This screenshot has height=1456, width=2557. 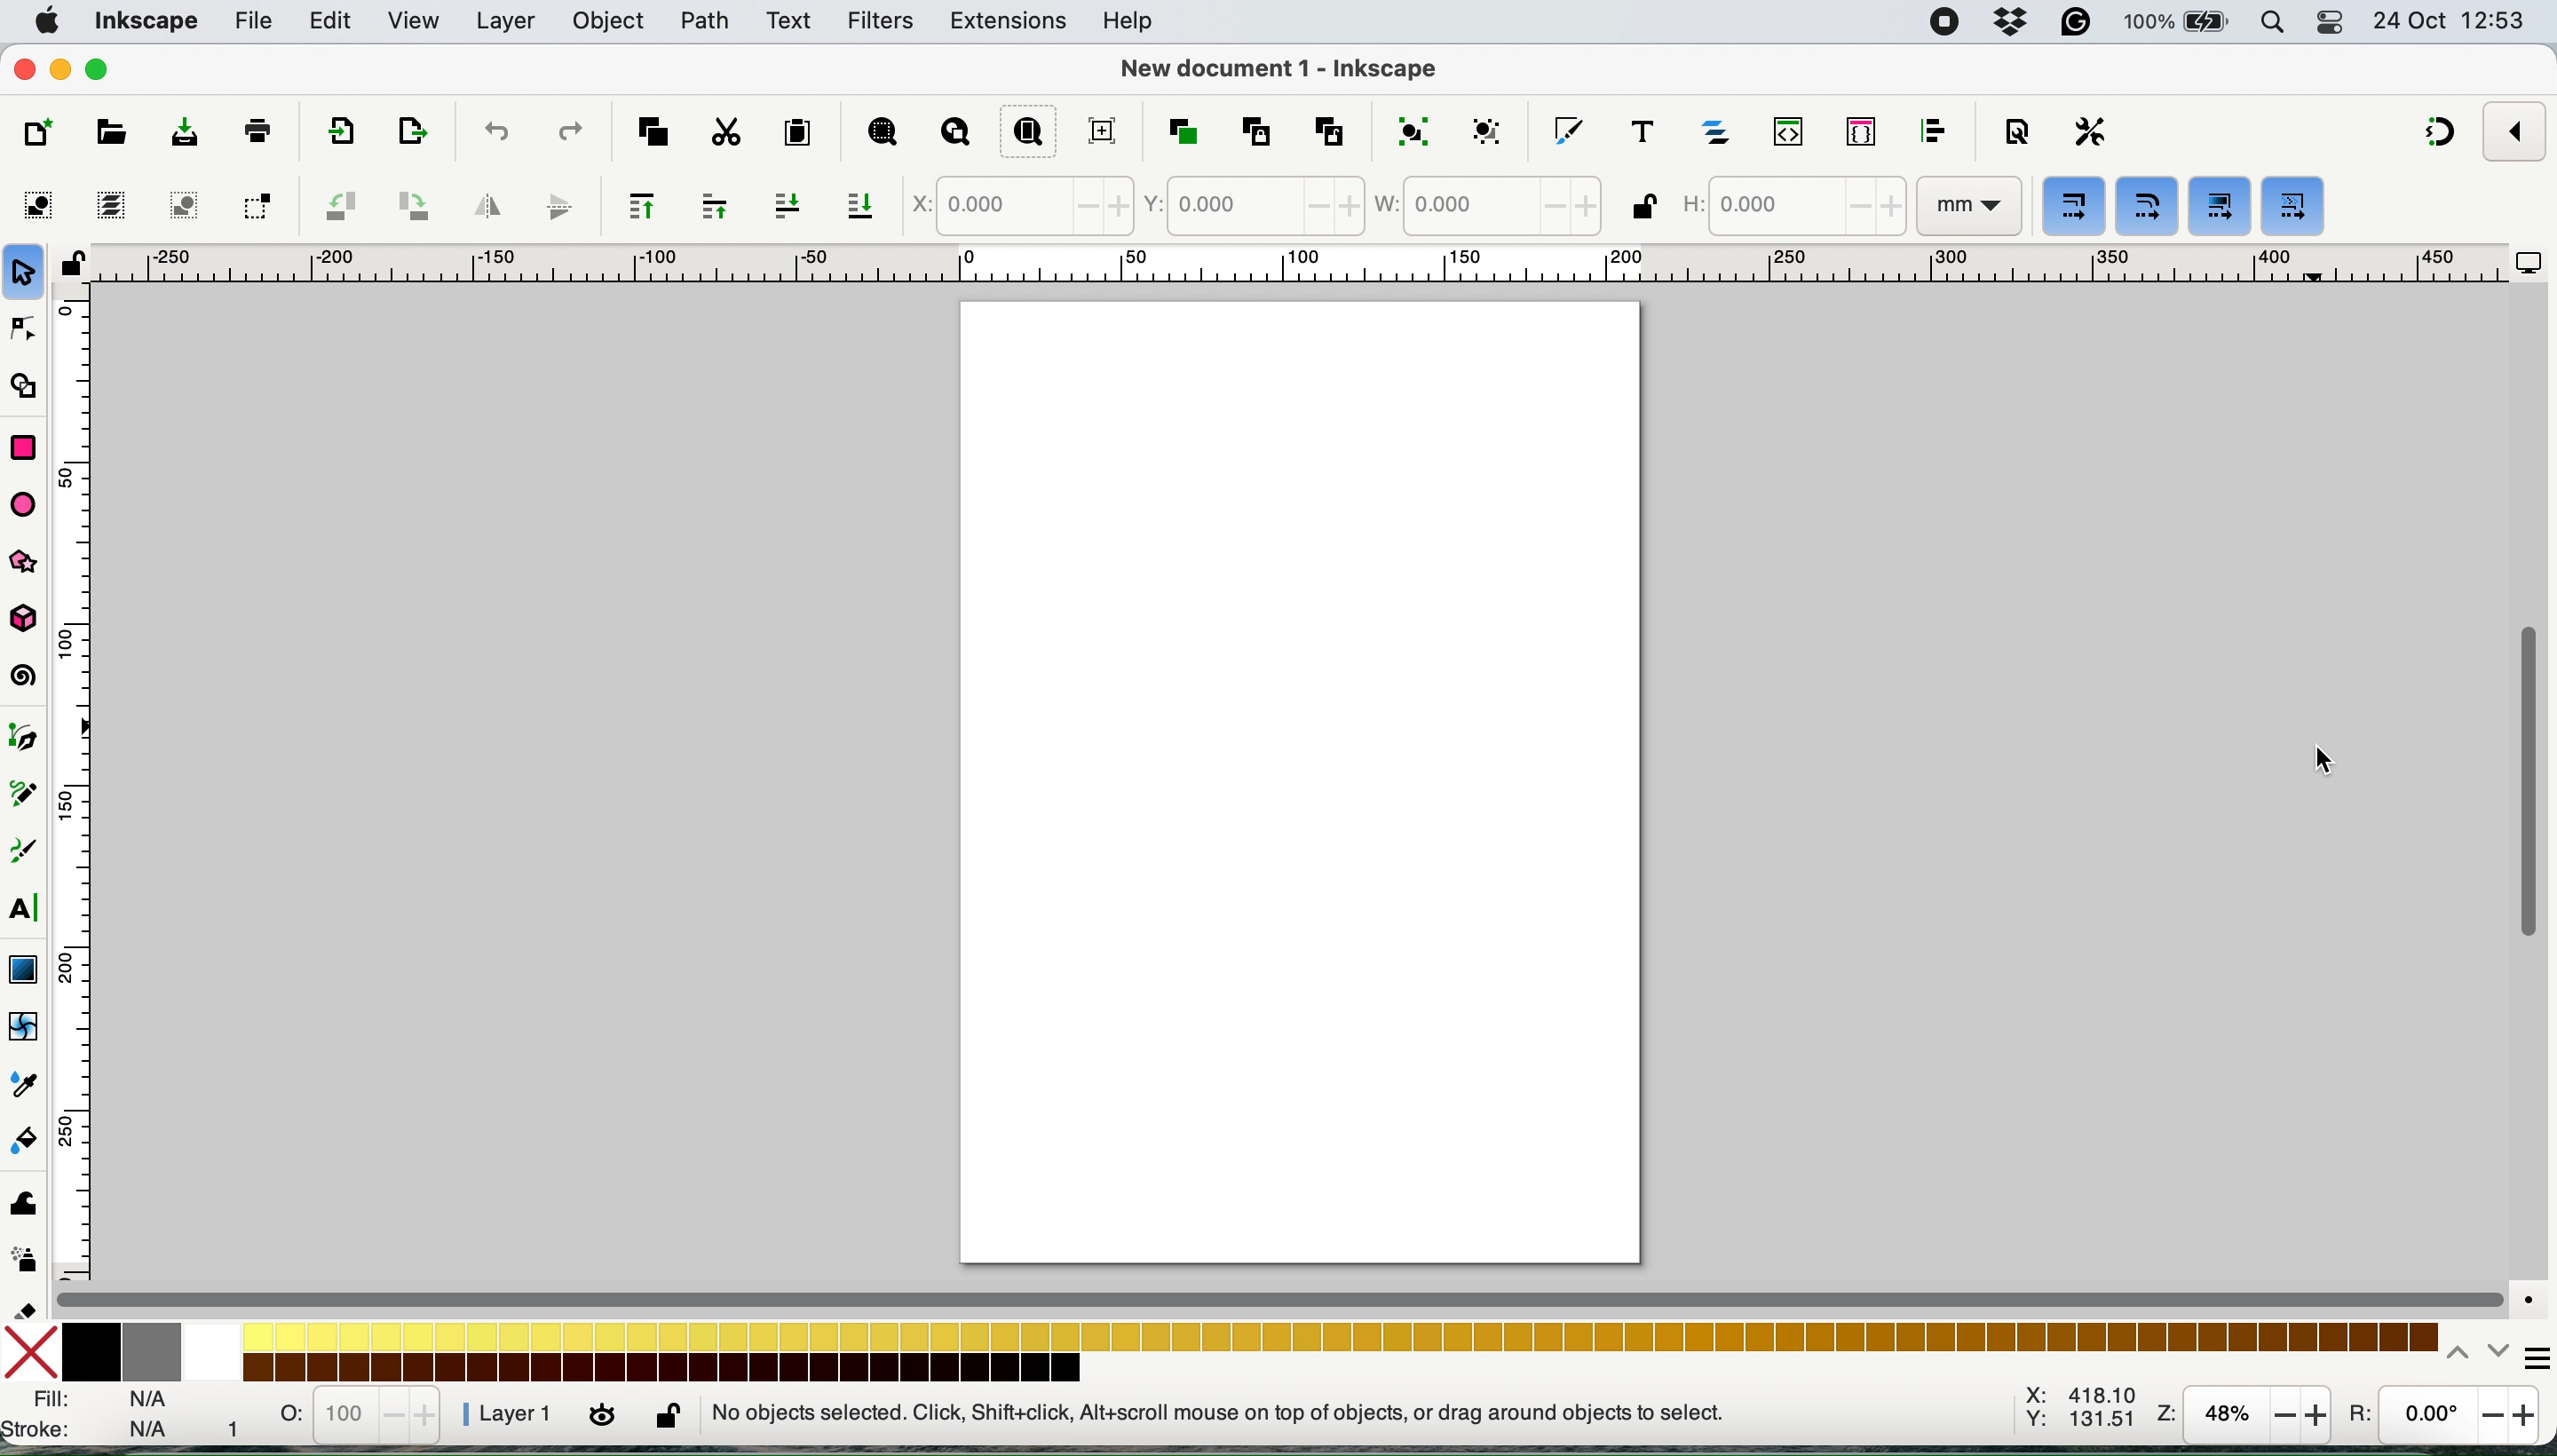 I want to click on rectangle tool, so click(x=25, y=447).